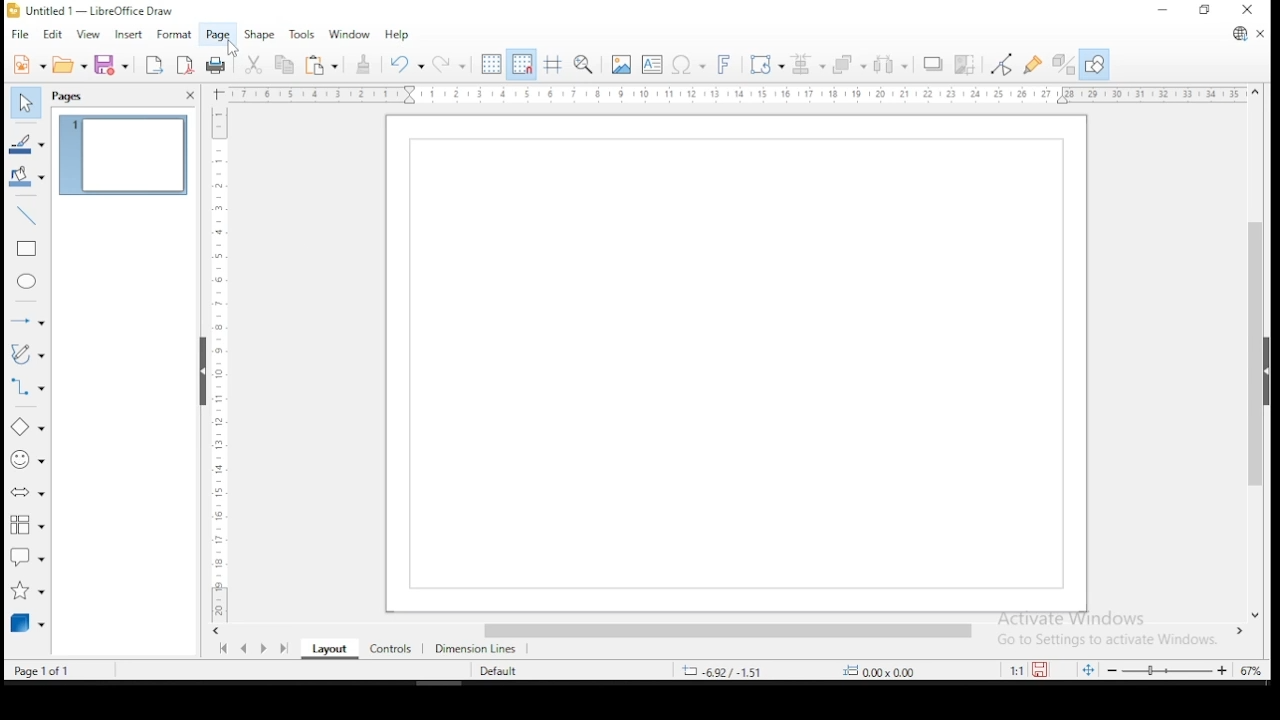 The image size is (1280, 720). I want to click on Page Info, so click(57, 670).